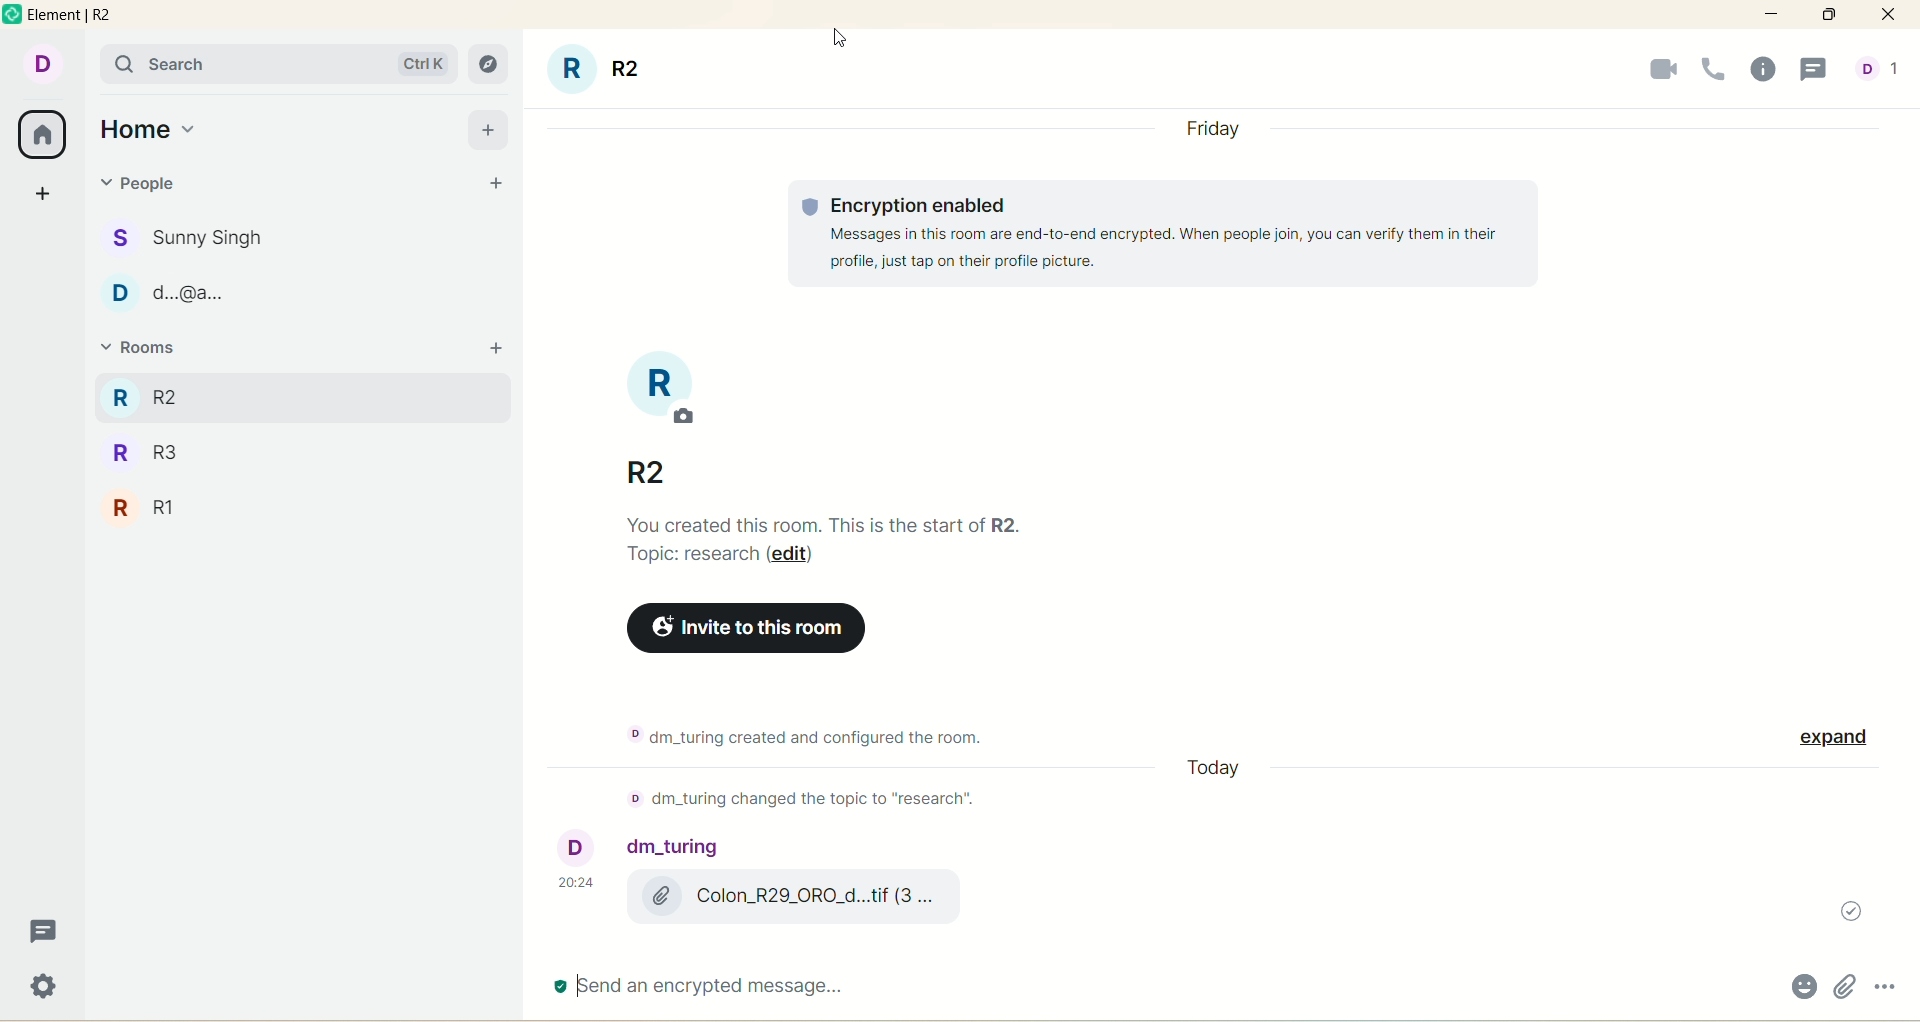 This screenshot has width=1920, height=1022. What do you see at coordinates (1801, 989) in the screenshot?
I see `emoji` at bounding box center [1801, 989].